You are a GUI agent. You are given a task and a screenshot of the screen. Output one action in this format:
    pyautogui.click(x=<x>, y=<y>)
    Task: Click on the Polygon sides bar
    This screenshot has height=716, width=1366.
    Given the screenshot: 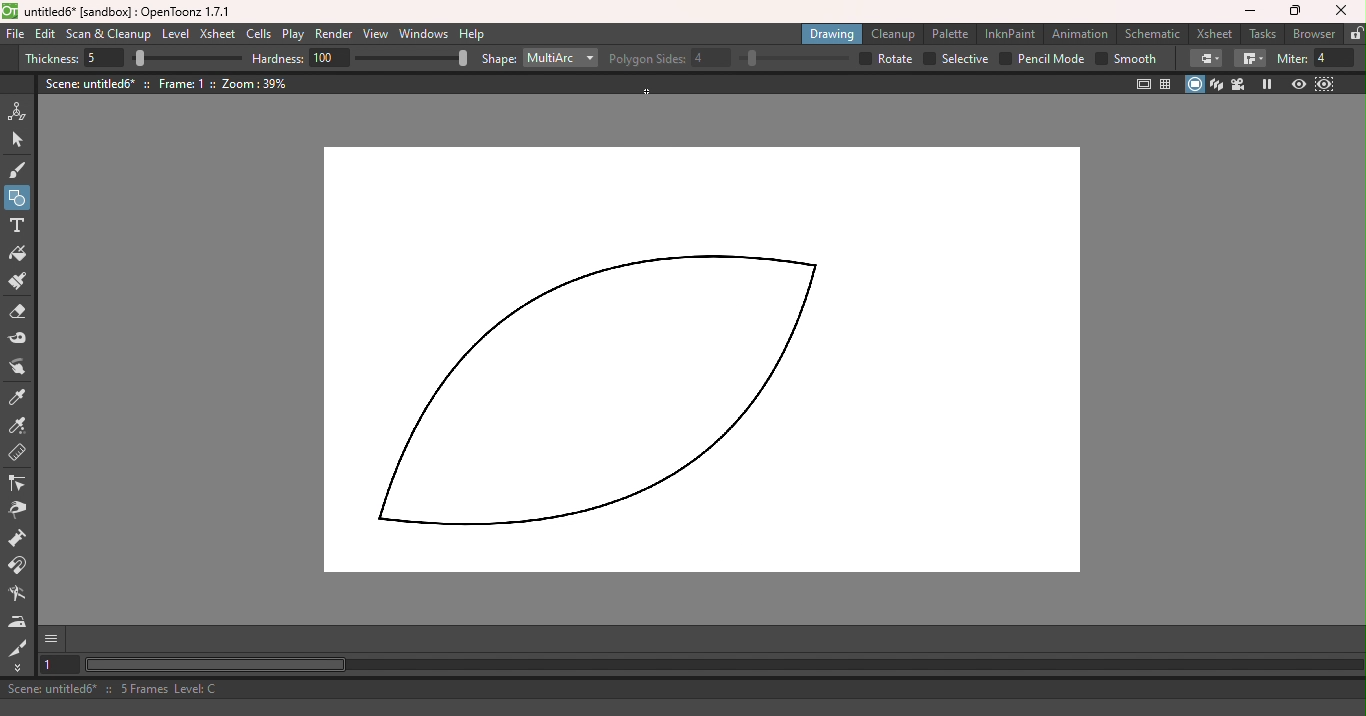 What is the action you would take?
    pyautogui.click(x=792, y=59)
    